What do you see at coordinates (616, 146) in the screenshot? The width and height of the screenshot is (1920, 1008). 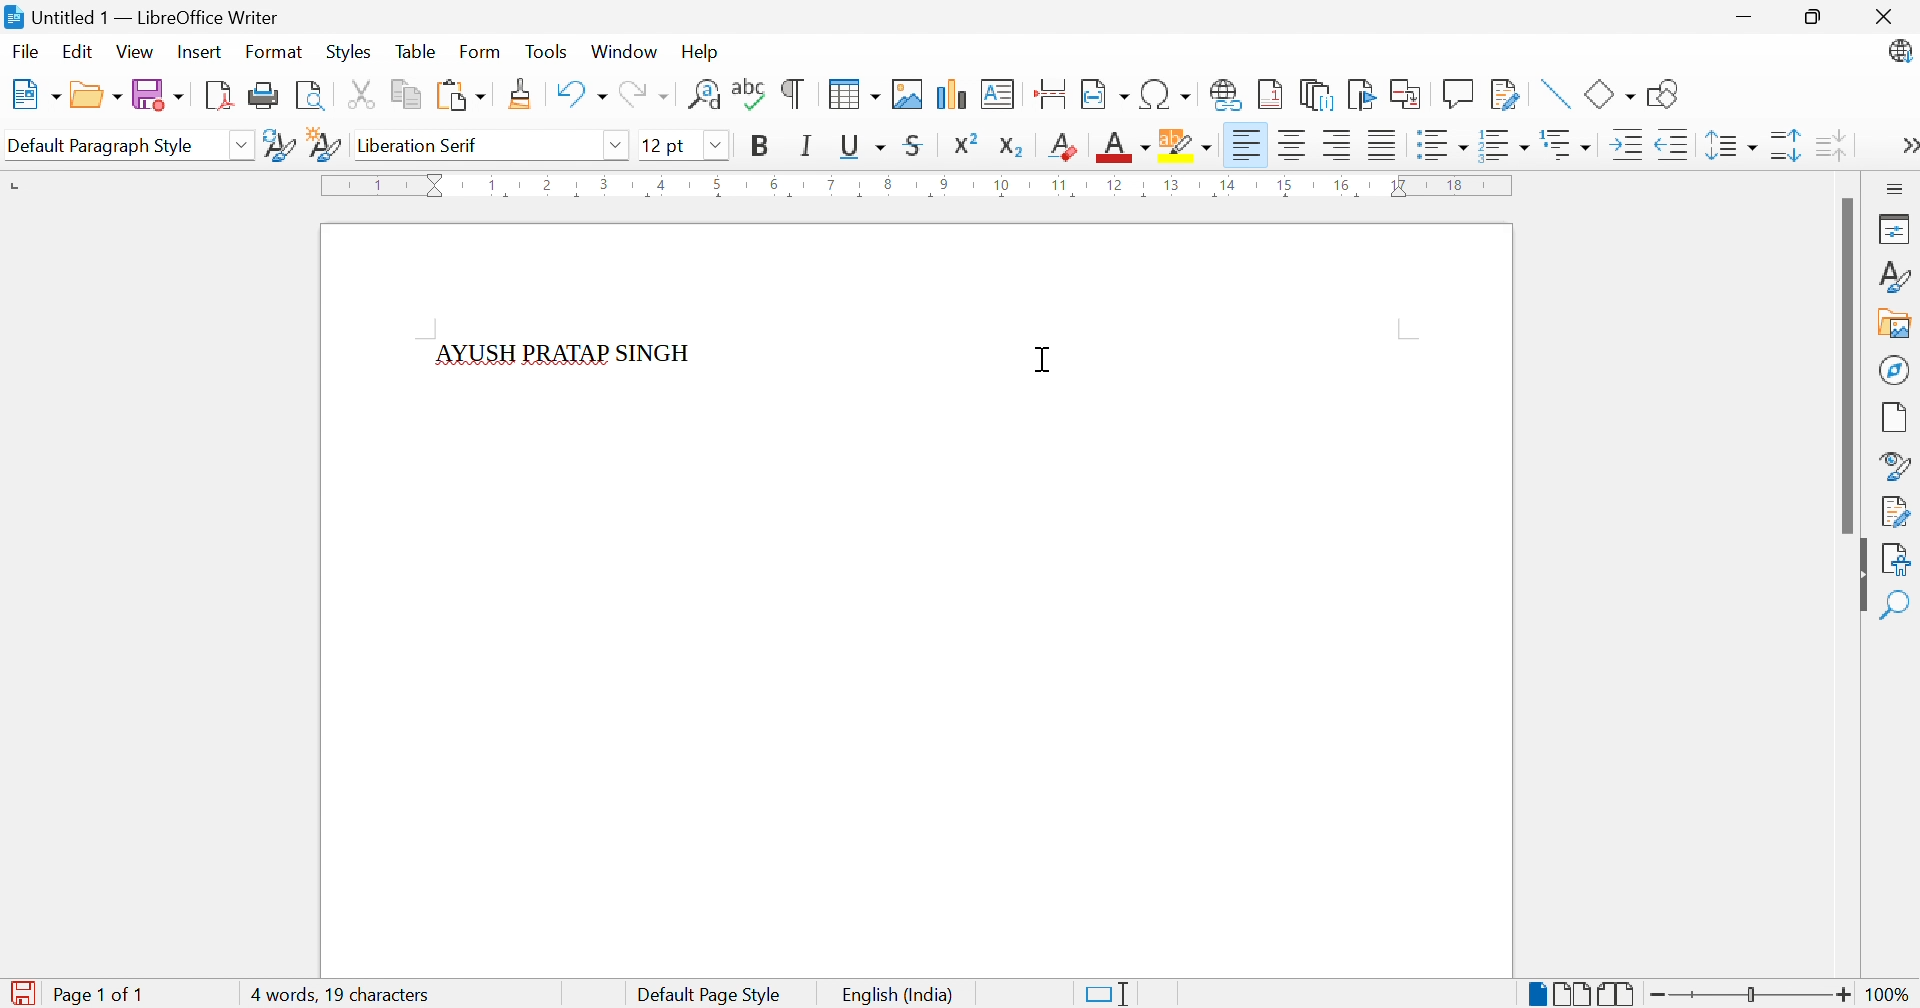 I see `Drop Down` at bounding box center [616, 146].